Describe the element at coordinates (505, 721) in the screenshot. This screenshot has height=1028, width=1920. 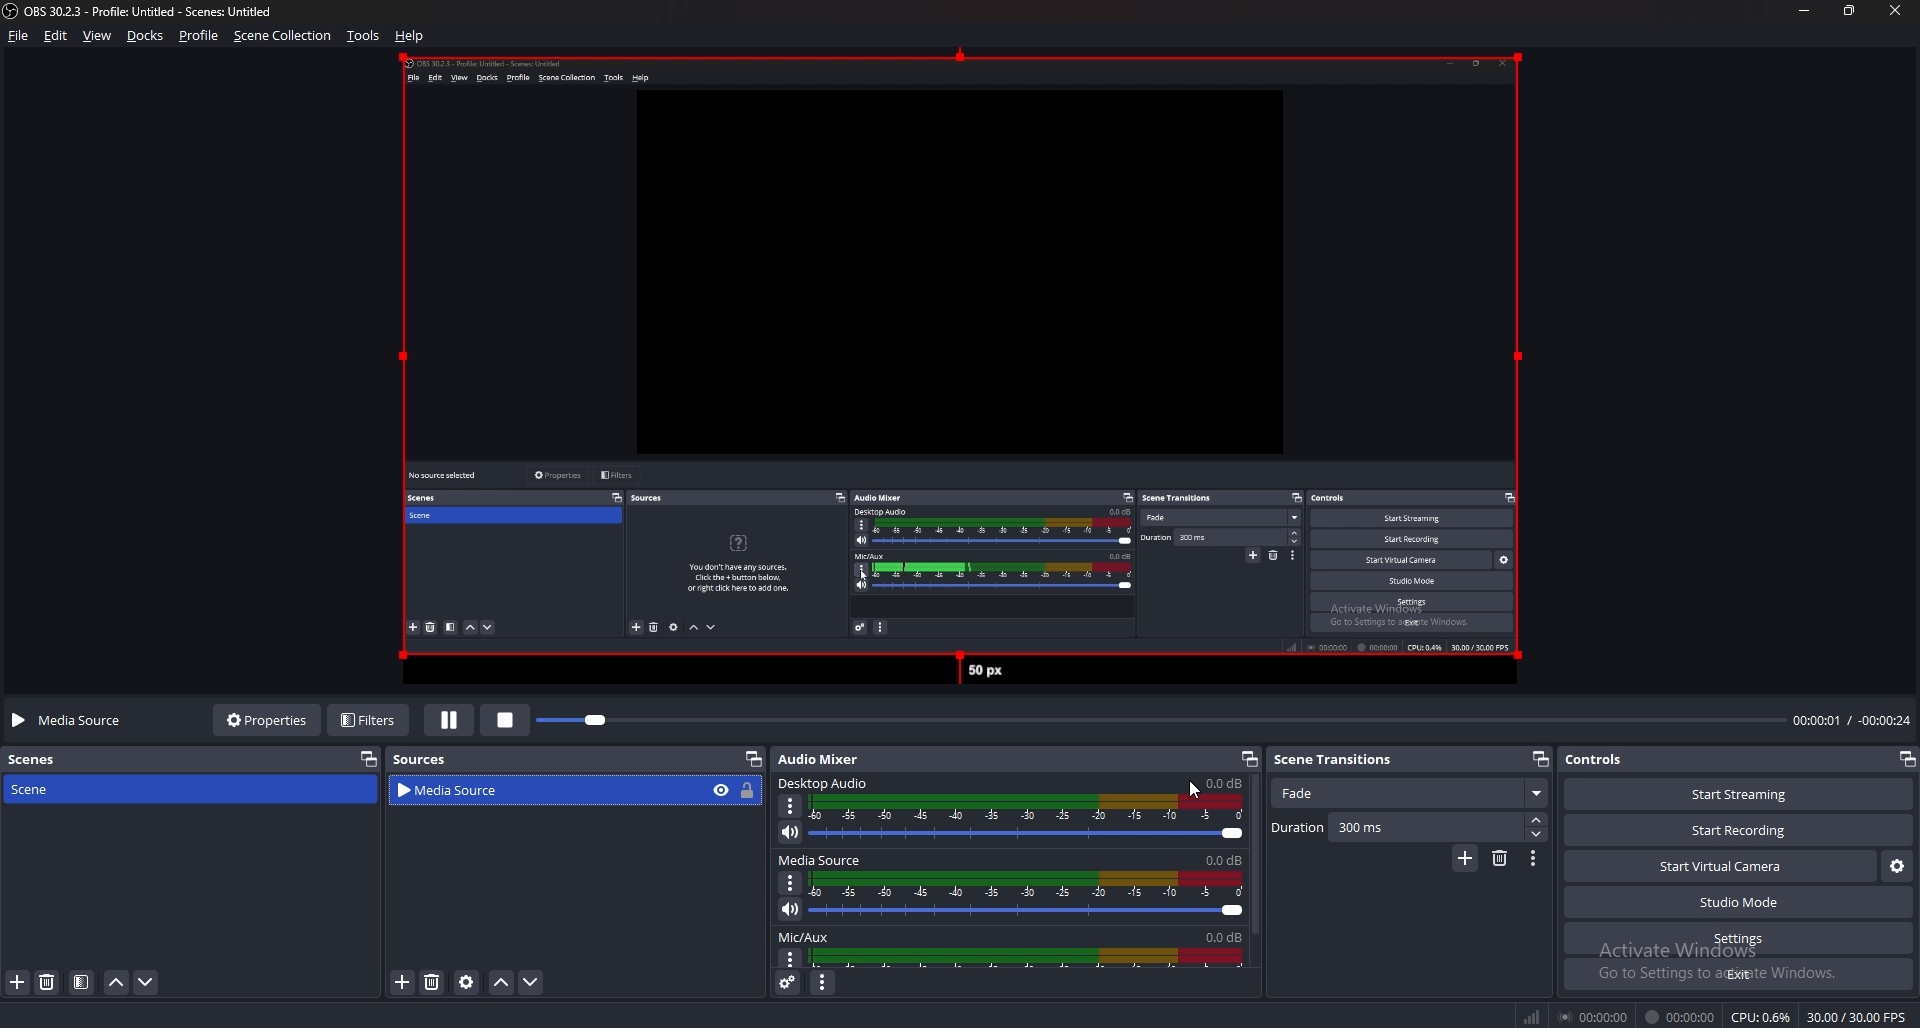
I see `stop` at that location.